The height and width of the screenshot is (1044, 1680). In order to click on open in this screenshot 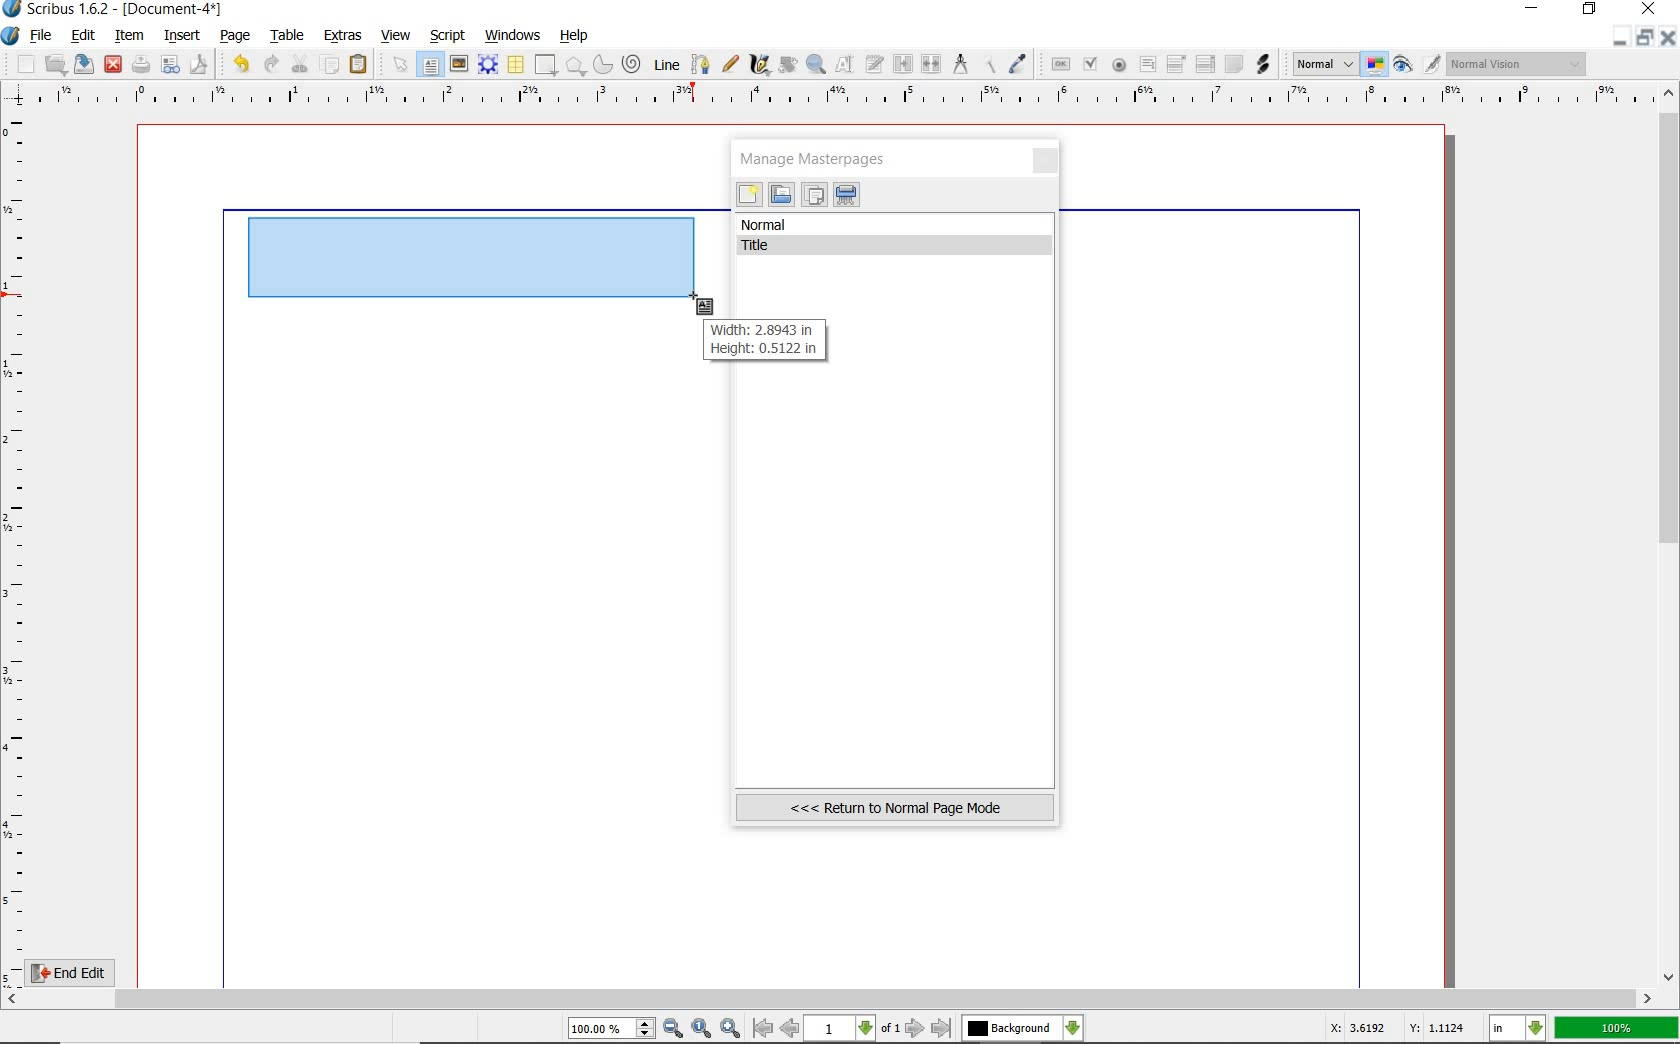, I will do `click(56, 64)`.